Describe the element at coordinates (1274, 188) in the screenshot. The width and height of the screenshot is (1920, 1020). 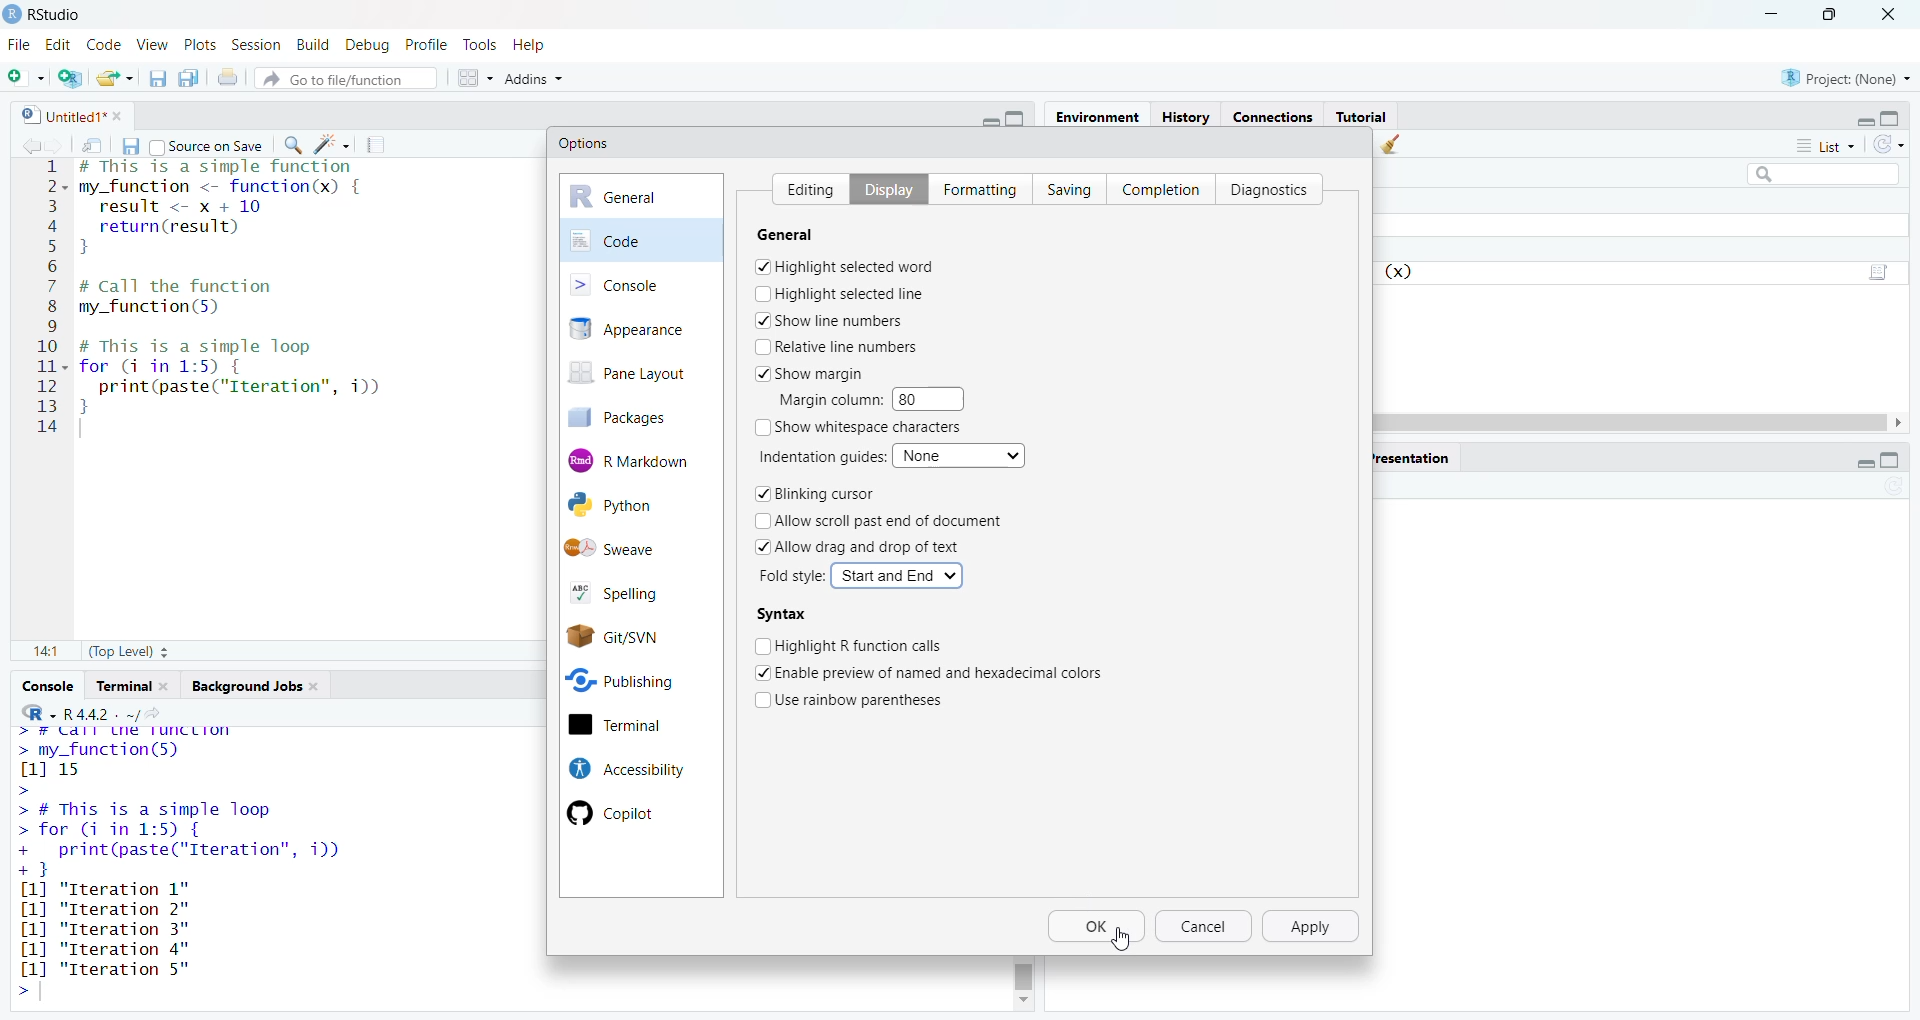
I see `diagnostics` at that location.